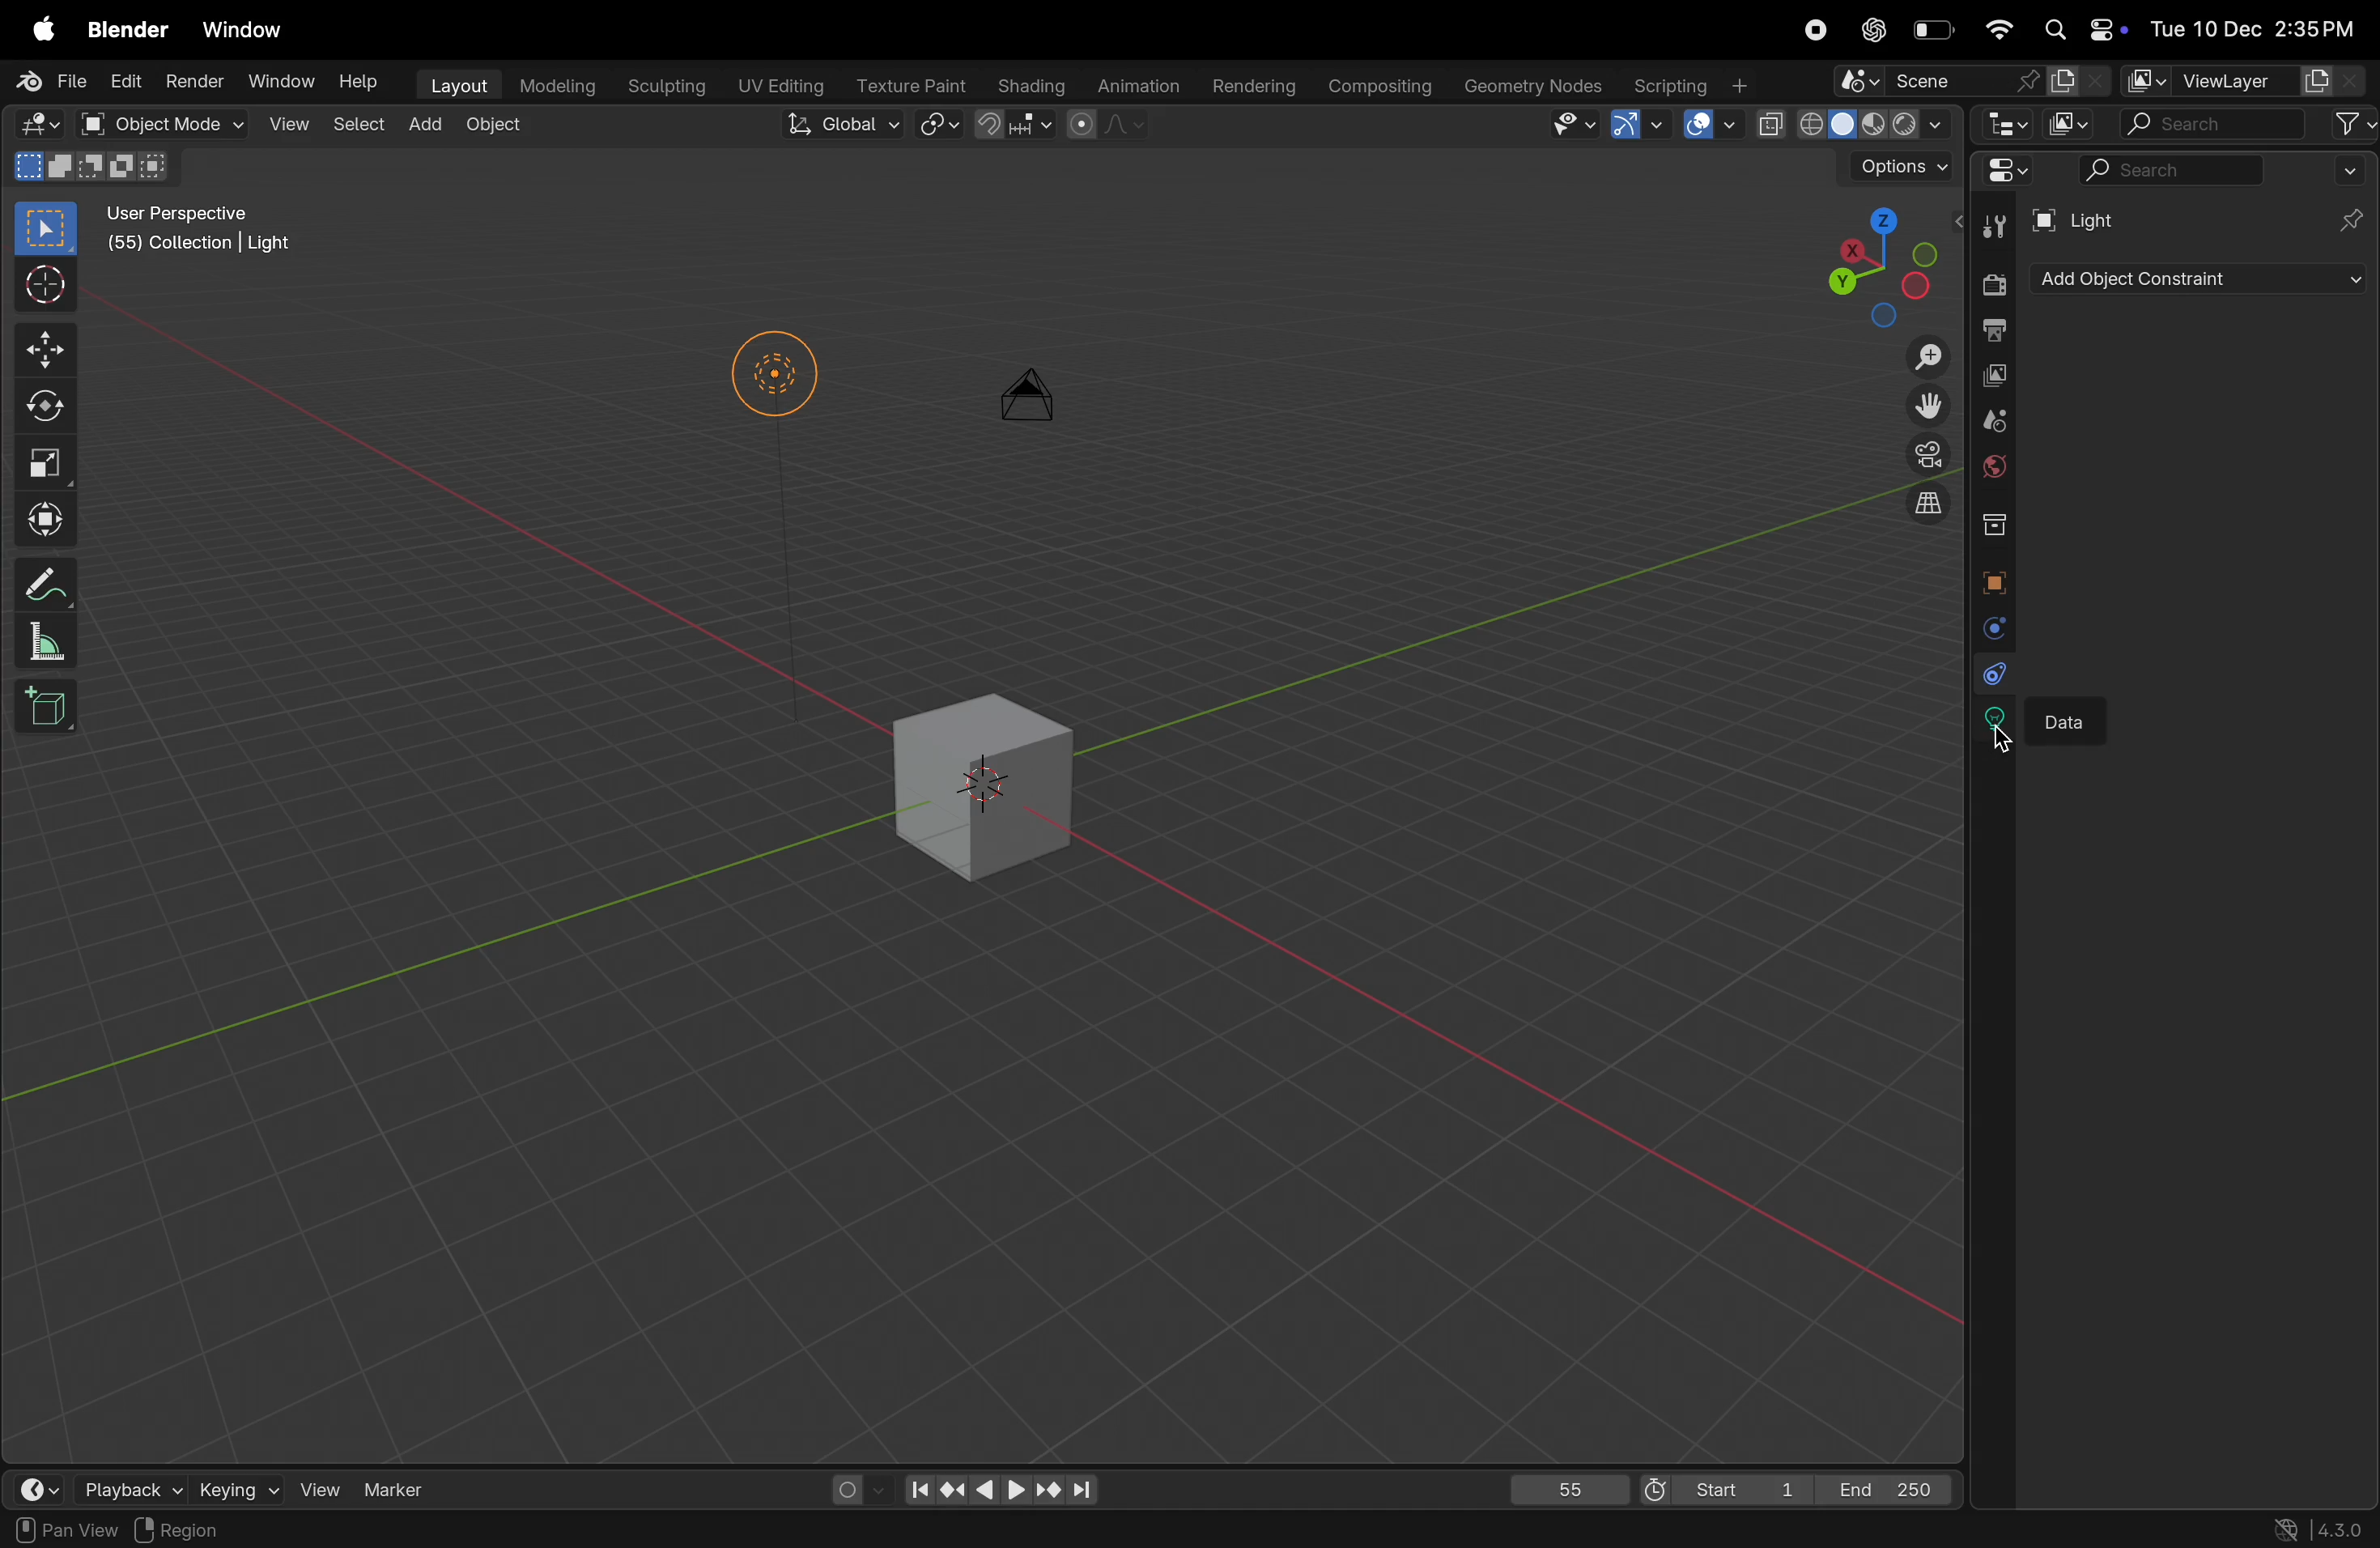 This screenshot has height=1548, width=2380. I want to click on select, so click(360, 128).